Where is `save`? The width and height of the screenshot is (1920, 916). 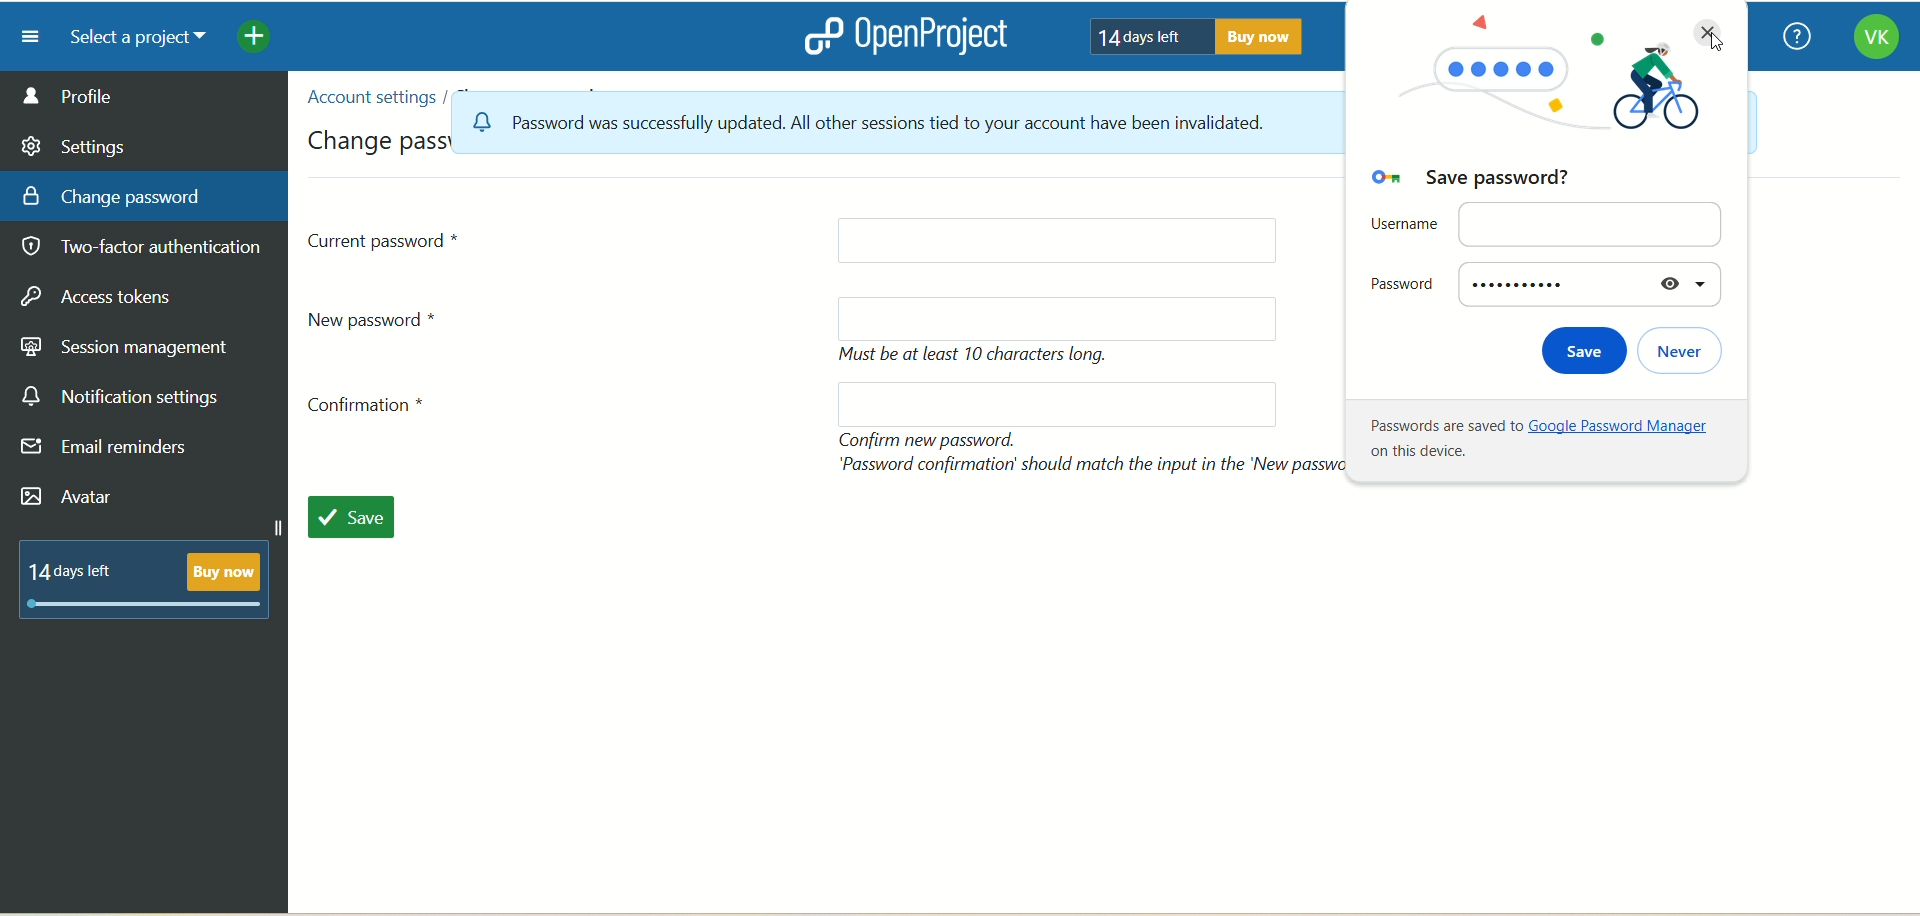 save is located at coordinates (349, 513).